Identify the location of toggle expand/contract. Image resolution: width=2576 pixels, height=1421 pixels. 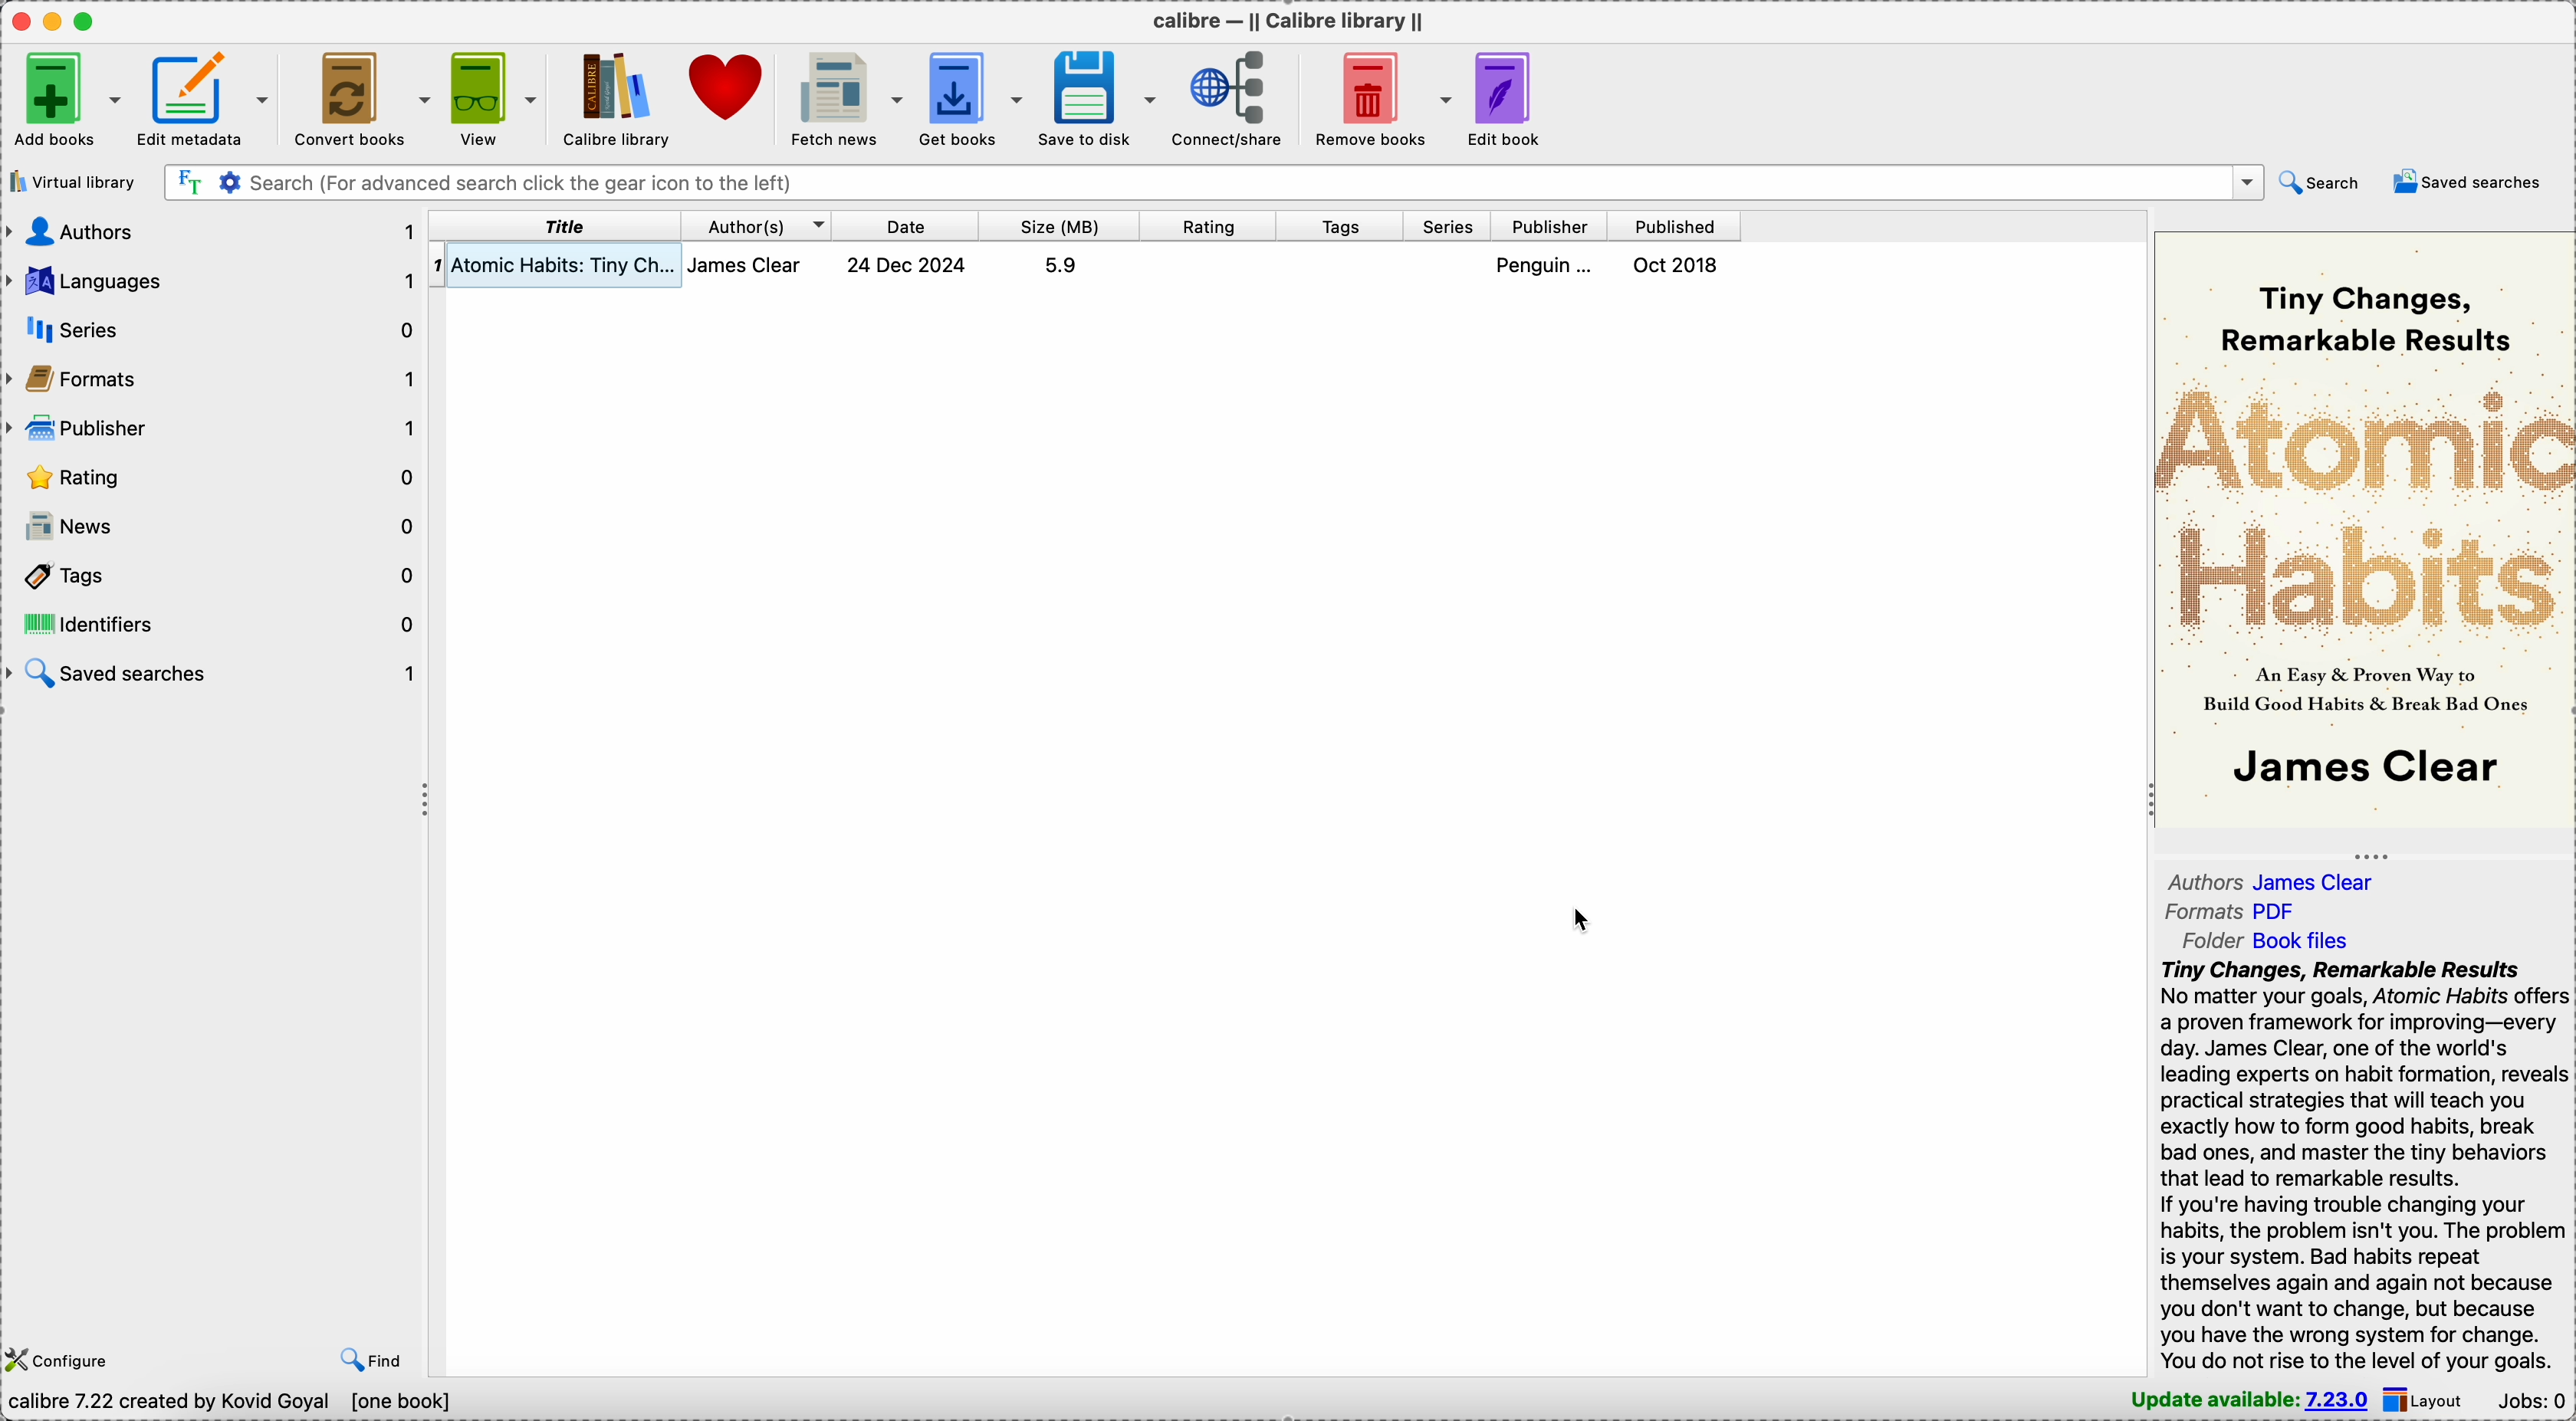
(2372, 856).